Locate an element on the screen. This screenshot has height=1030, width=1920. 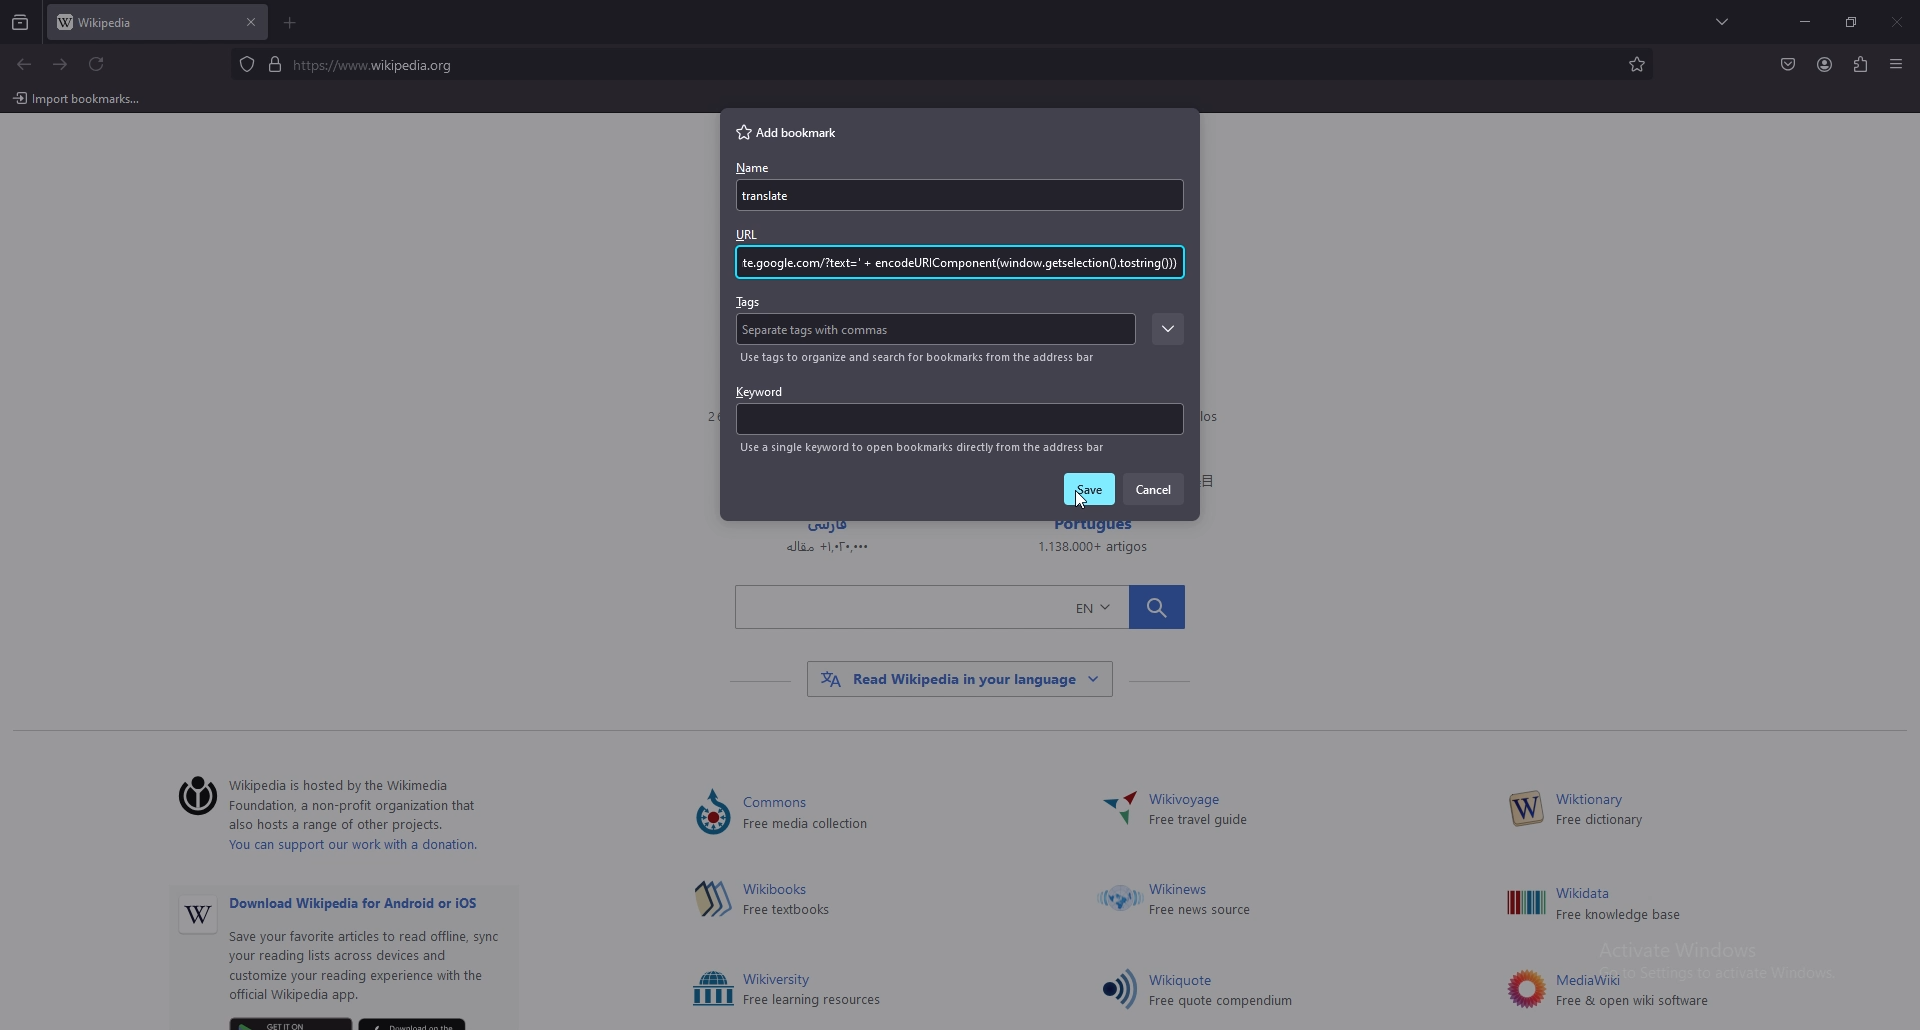
 is located at coordinates (198, 917).